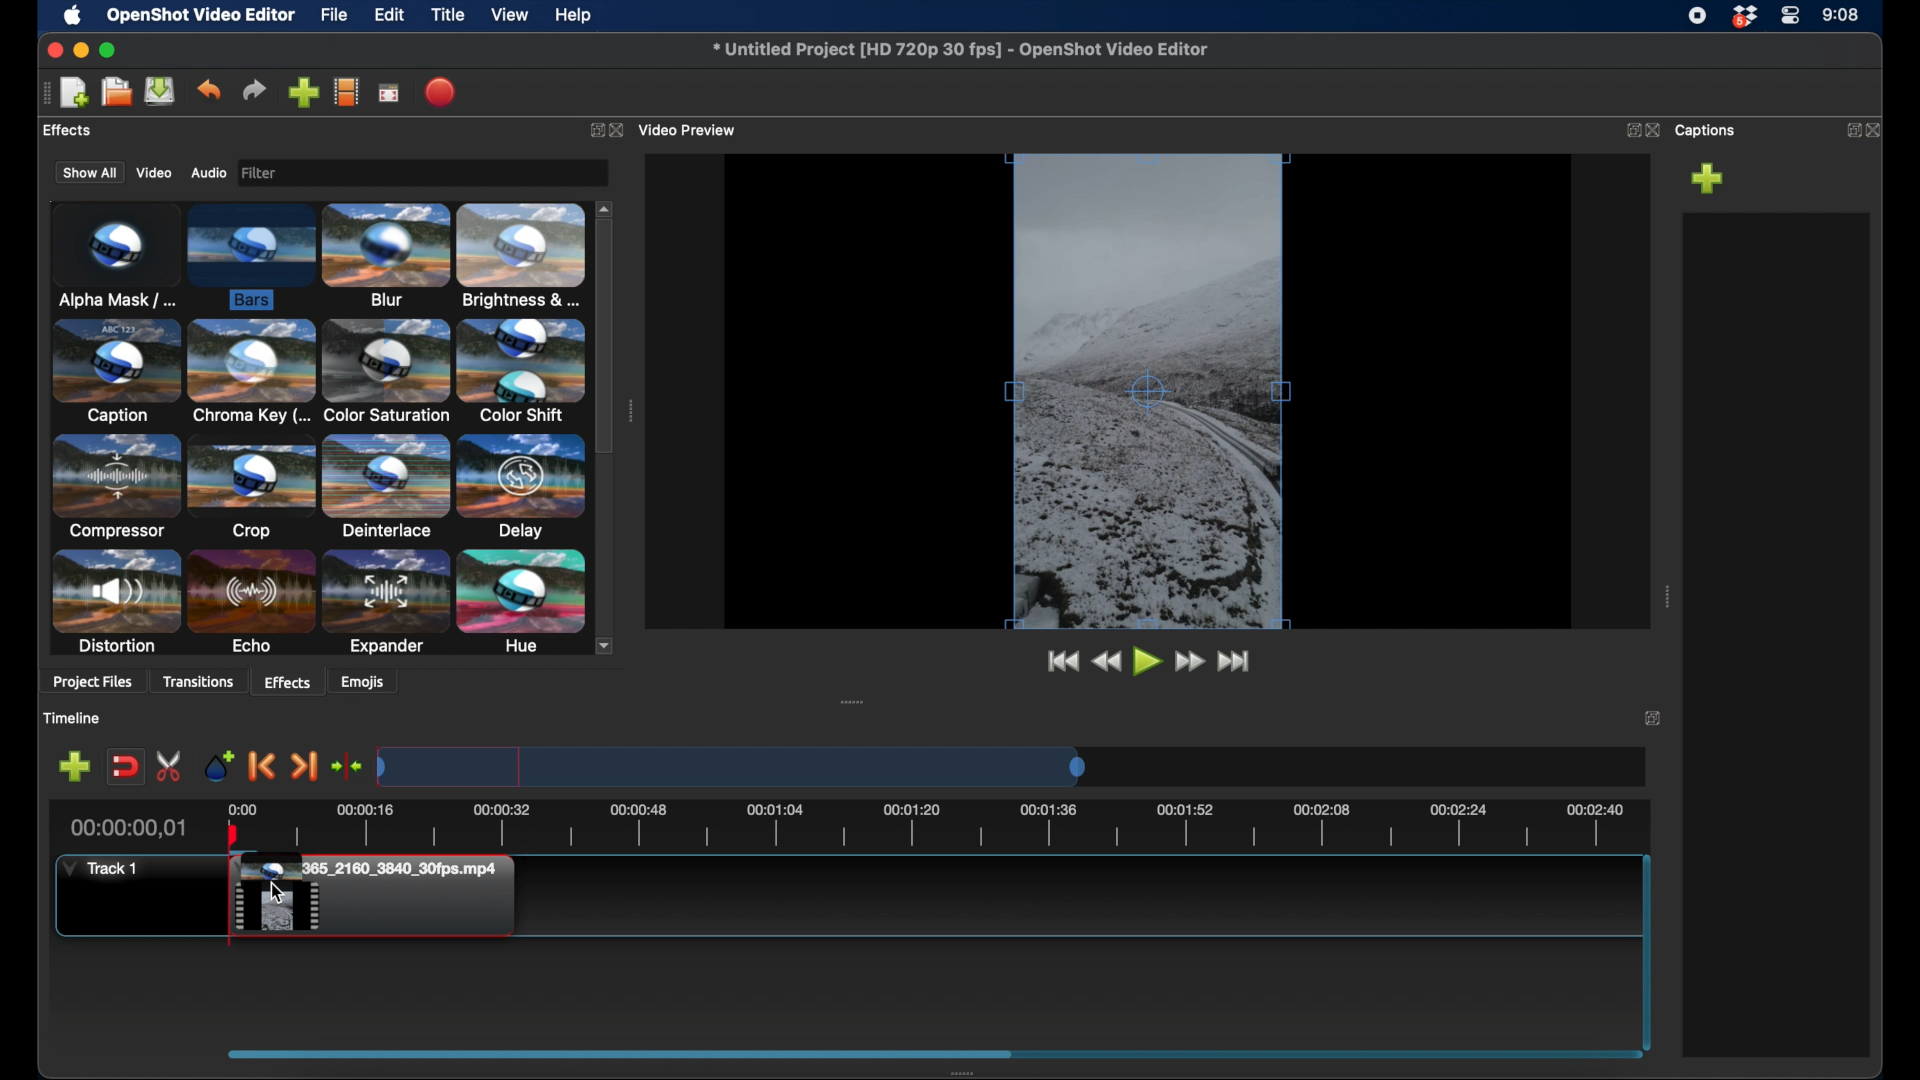 This screenshot has width=1920, height=1080. I want to click on drag handle, so click(630, 411).